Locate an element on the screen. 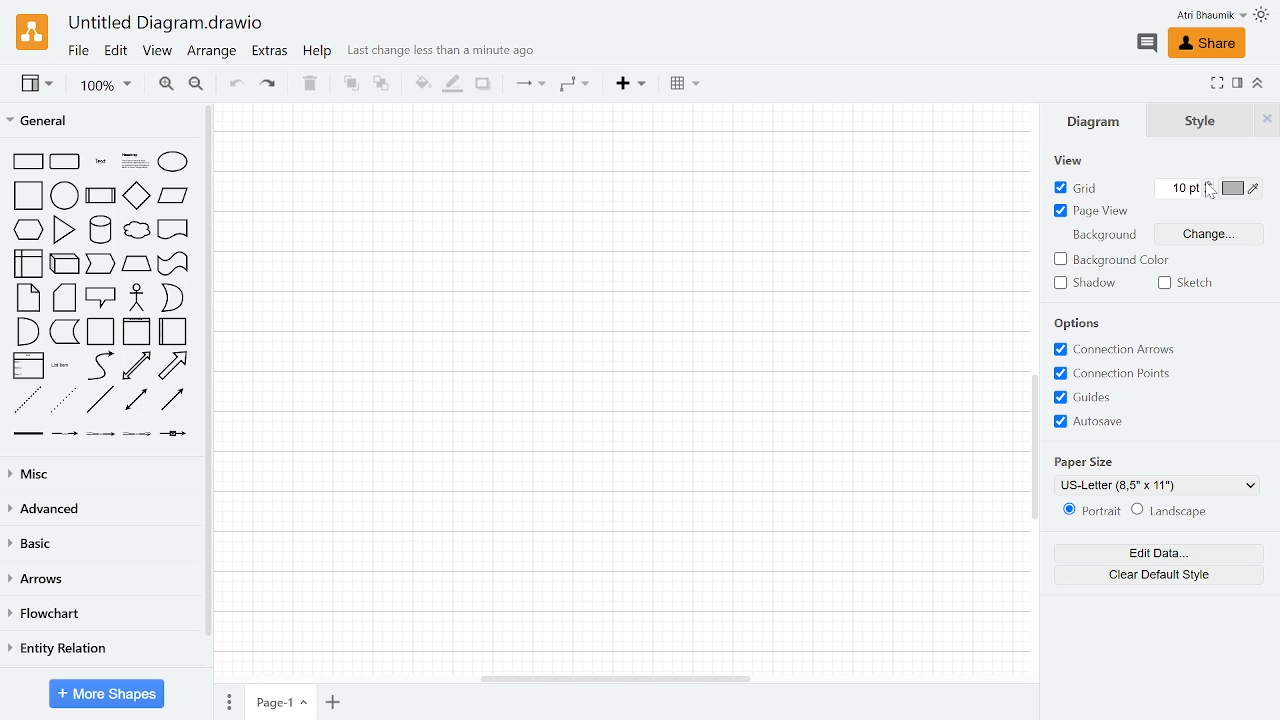  Landscape is located at coordinates (1171, 511).